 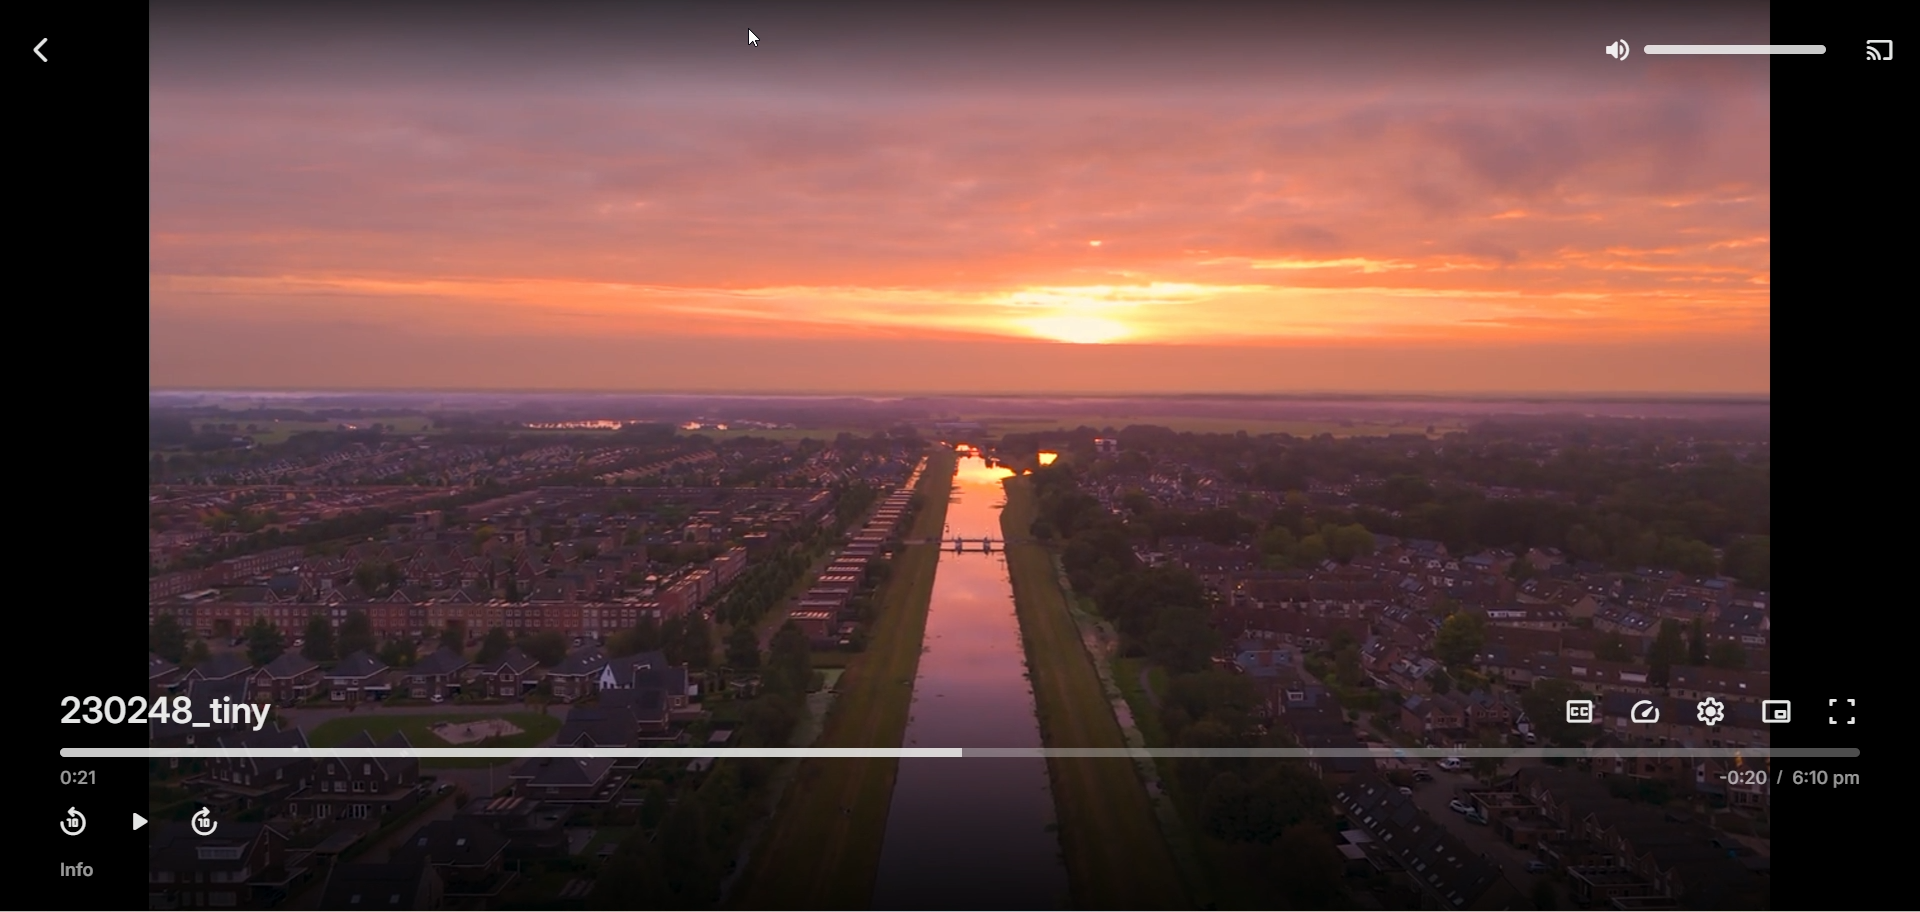 I want to click on 230248_tiny, so click(x=171, y=711).